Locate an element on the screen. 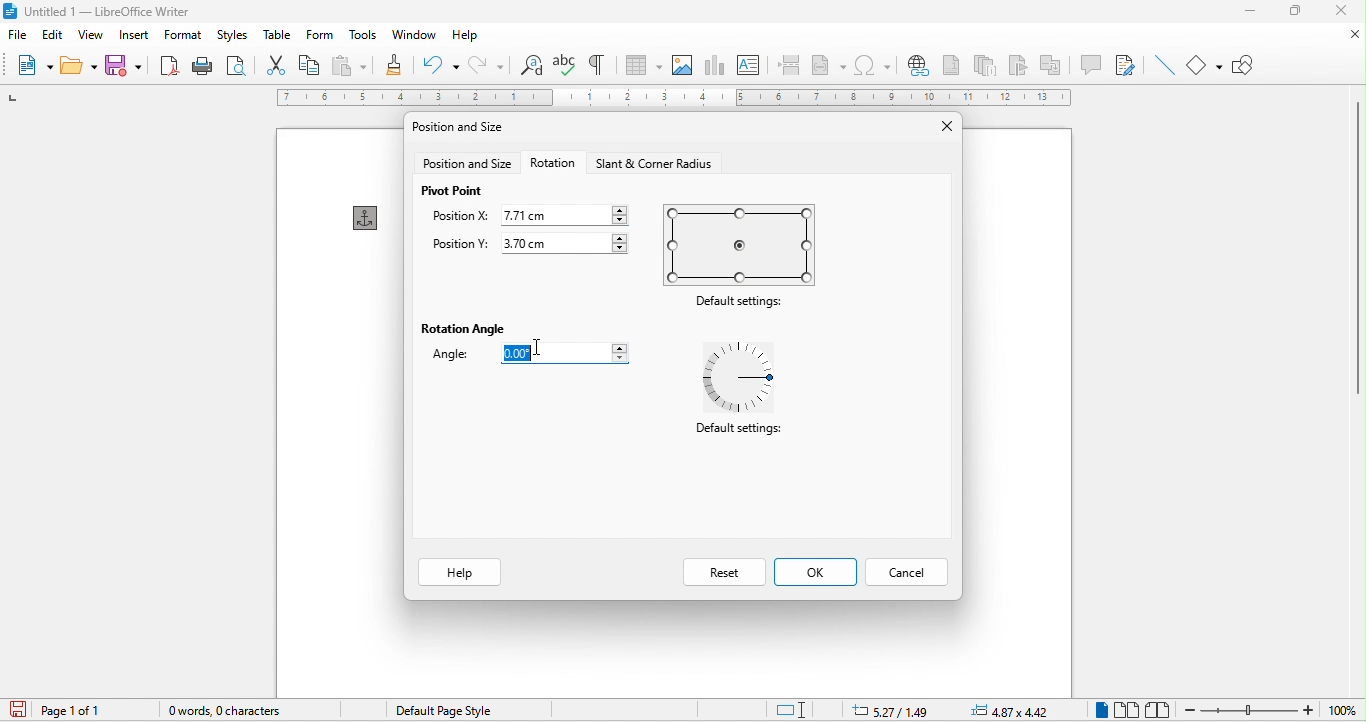 The width and height of the screenshot is (1366, 722). close is located at coordinates (1343, 11).